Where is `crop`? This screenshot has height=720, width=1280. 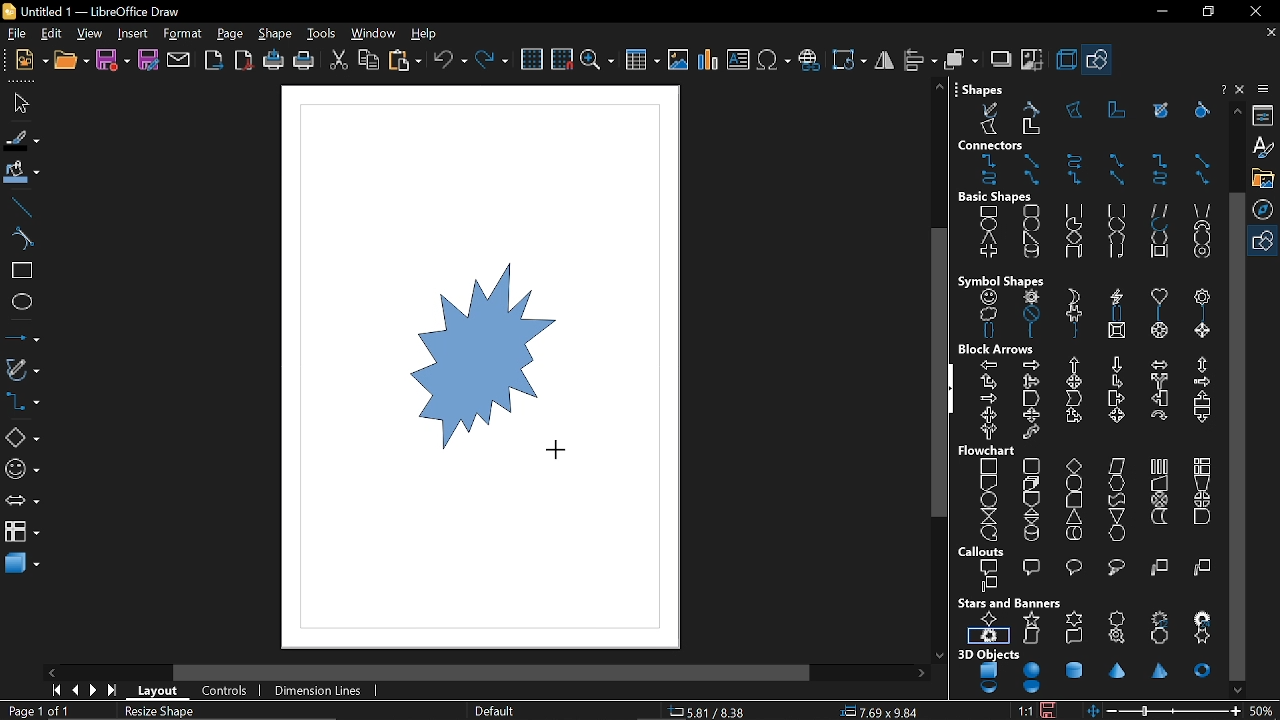
crop is located at coordinates (1034, 63).